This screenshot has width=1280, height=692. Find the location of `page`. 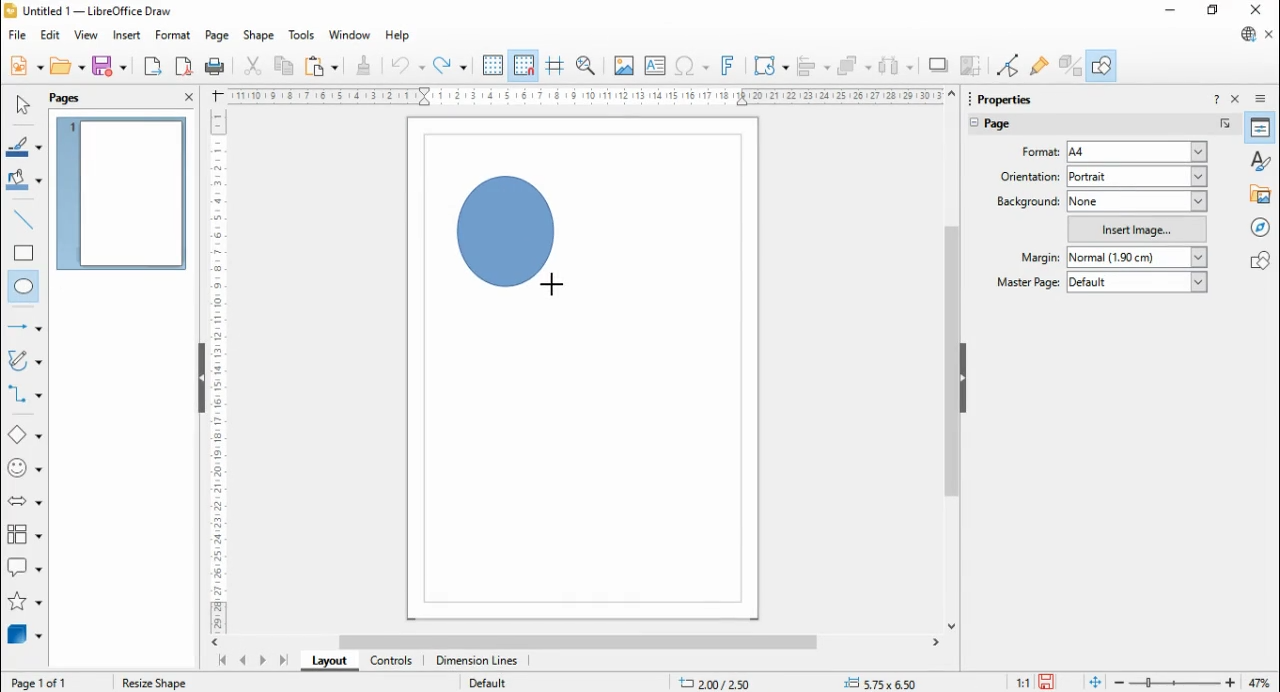

page is located at coordinates (1011, 126).